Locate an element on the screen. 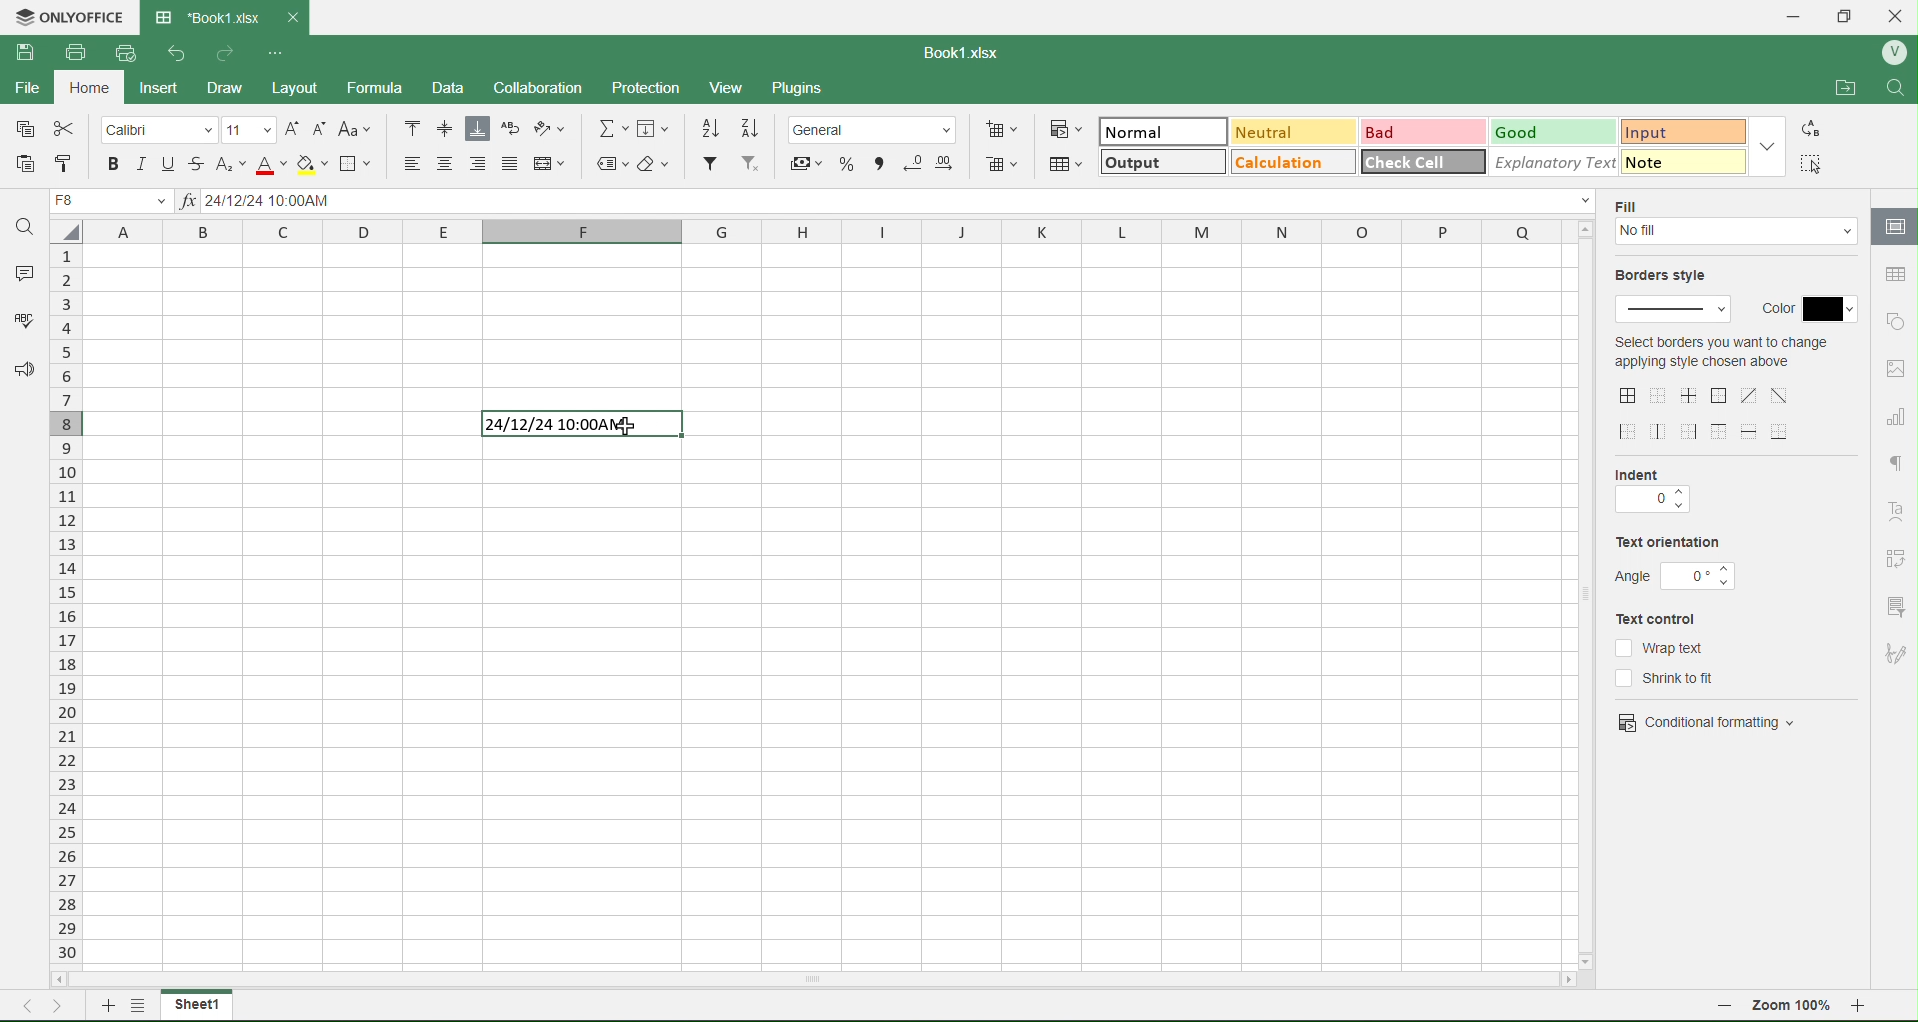 The image size is (1918, 1022). link is located at coordinates (1896, 558).